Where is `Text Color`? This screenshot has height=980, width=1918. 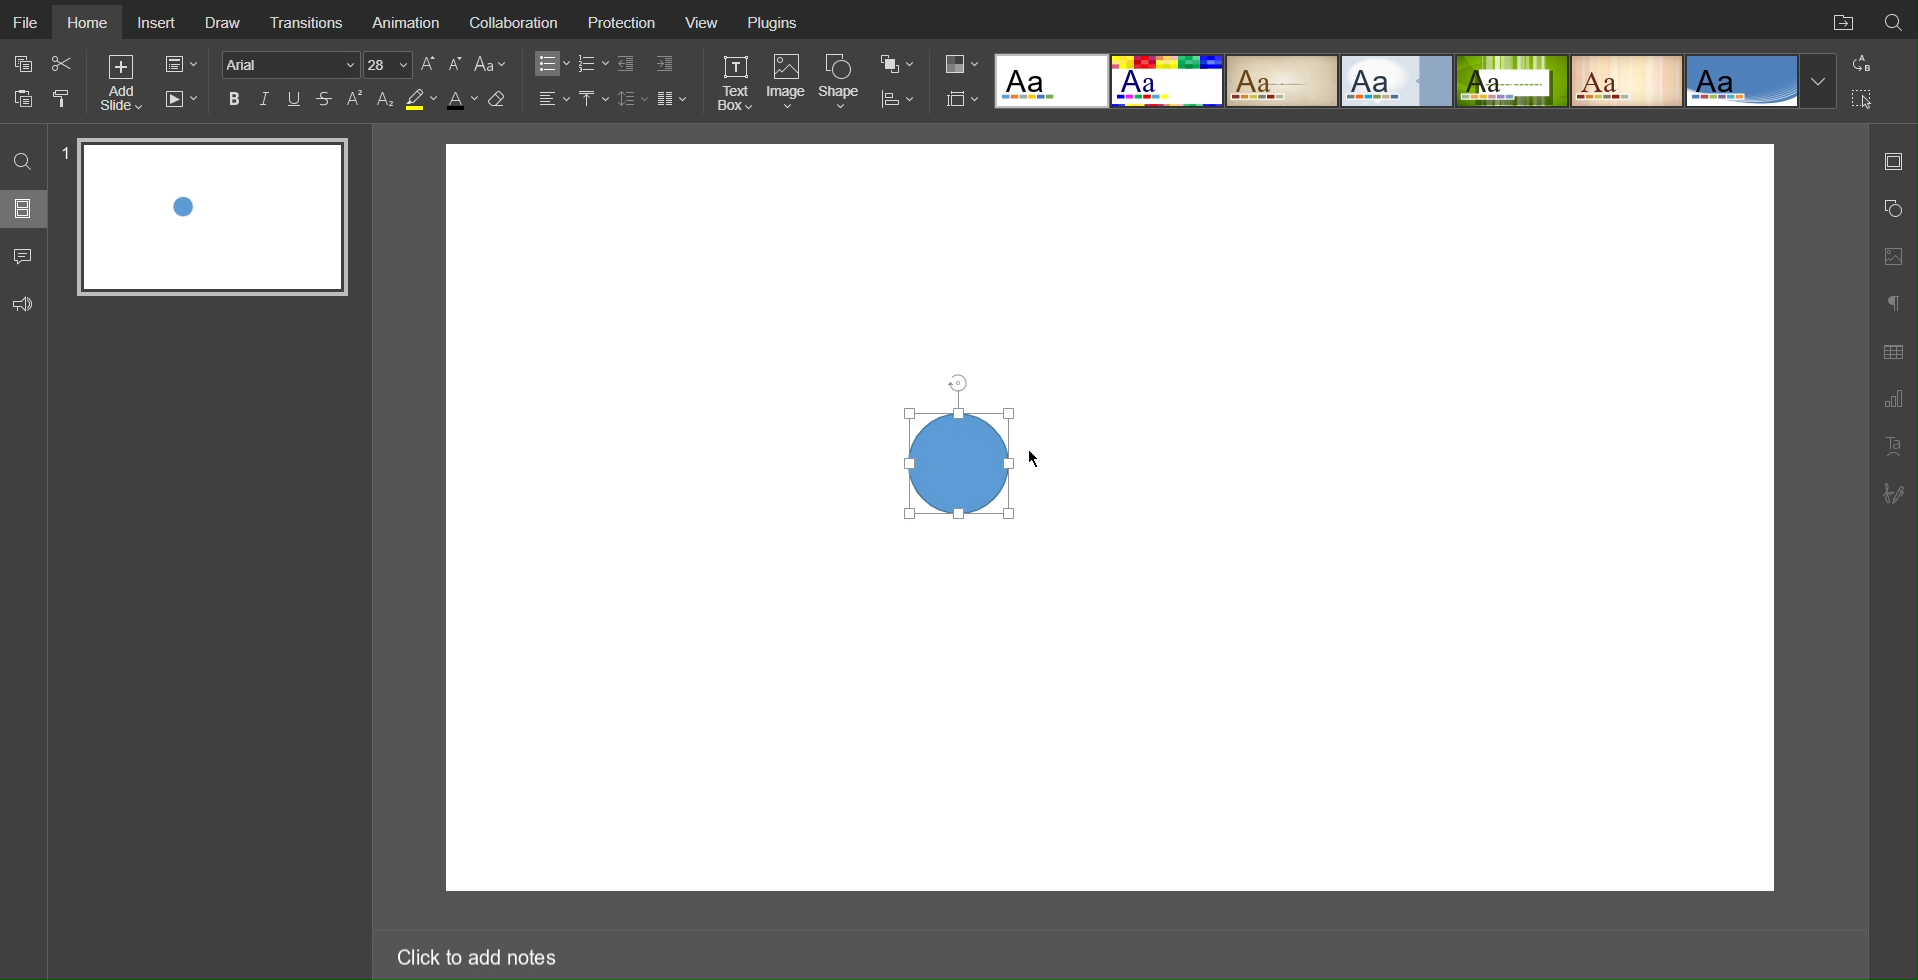 Text Color is located at coordinates (461, 100).